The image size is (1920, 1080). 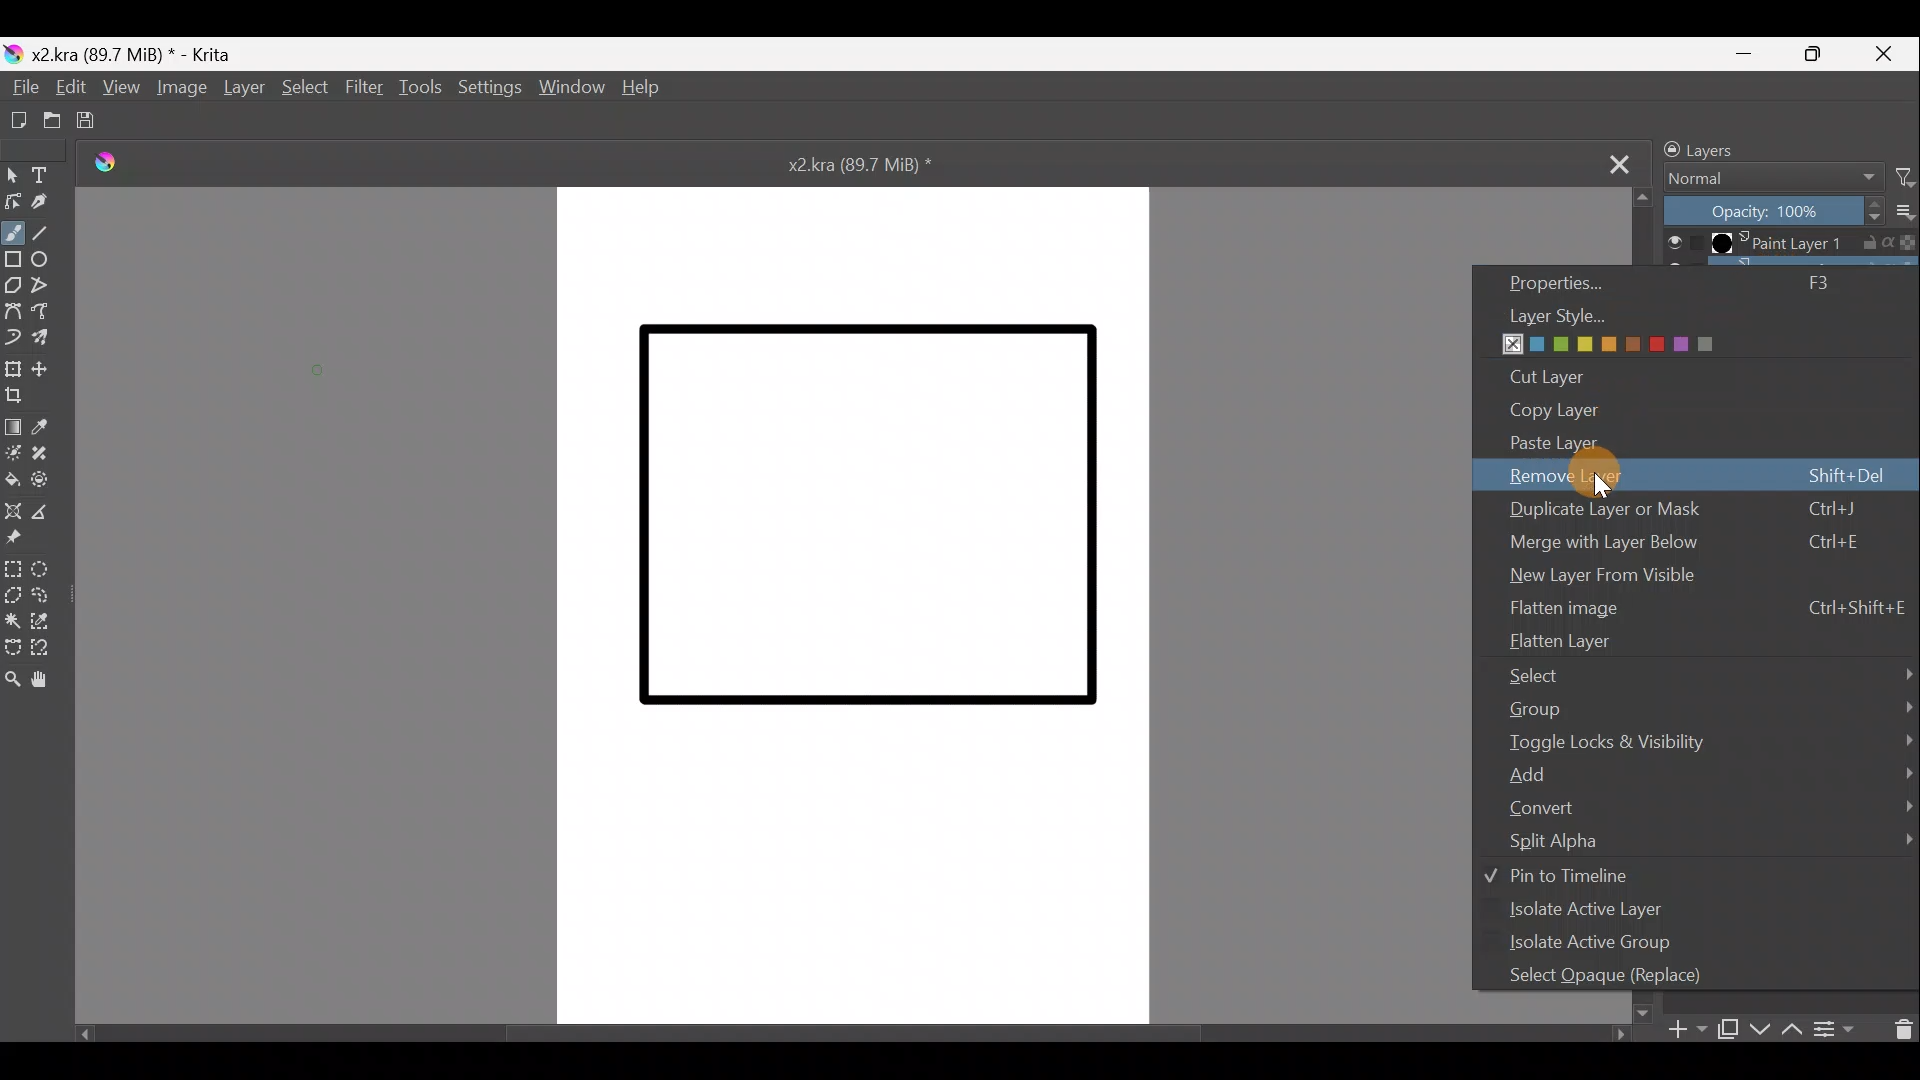 I want to click on Cut layer, so click(x=1549, y=375).